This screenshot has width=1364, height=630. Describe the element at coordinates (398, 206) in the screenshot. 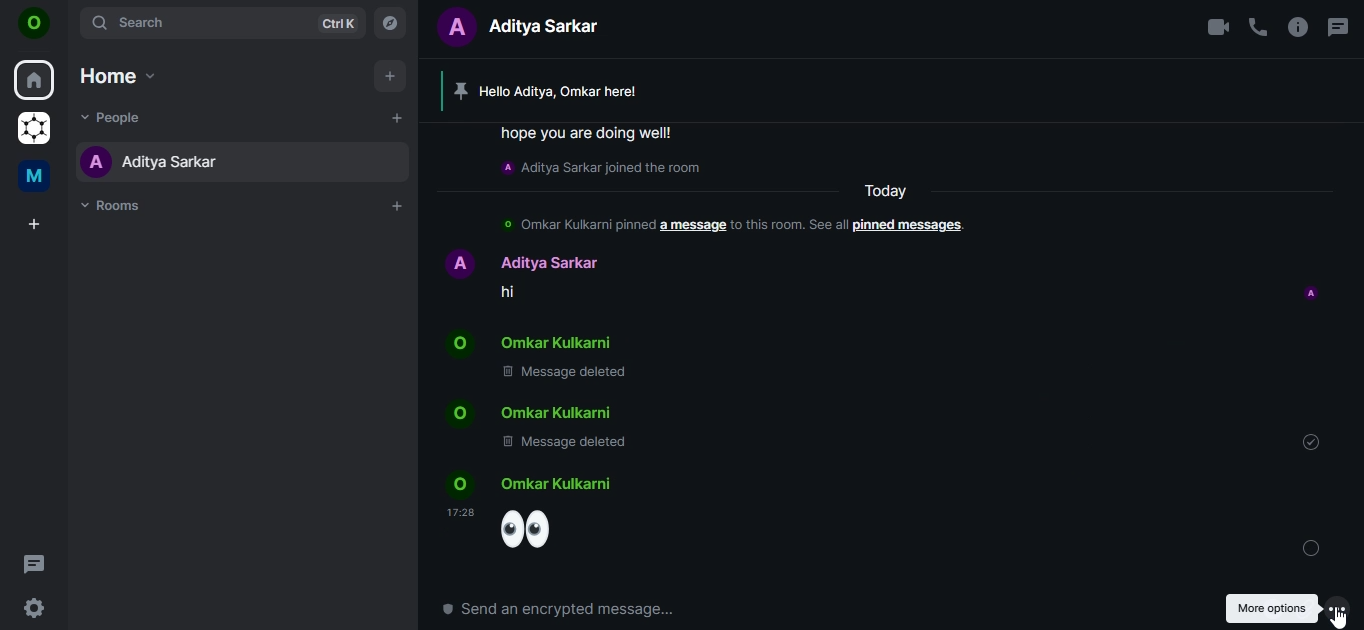

I see `add rooms` at that location.